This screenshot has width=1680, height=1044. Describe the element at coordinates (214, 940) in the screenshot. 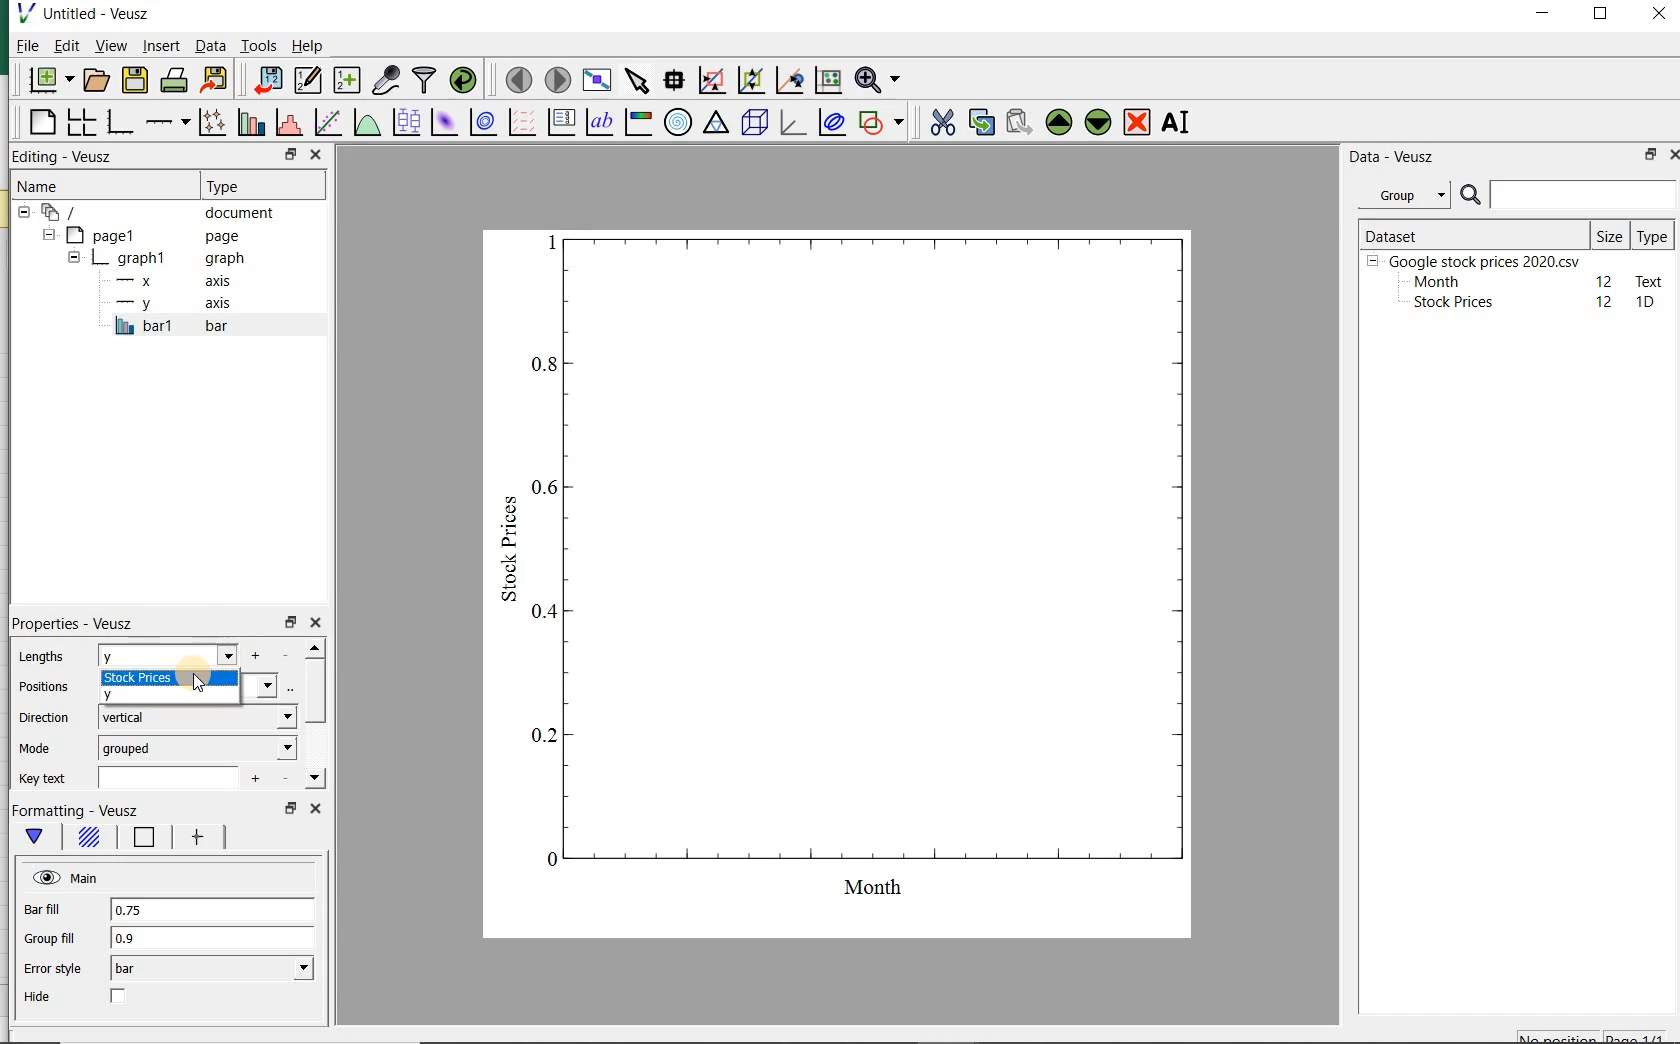

I see `0.9` at that location.